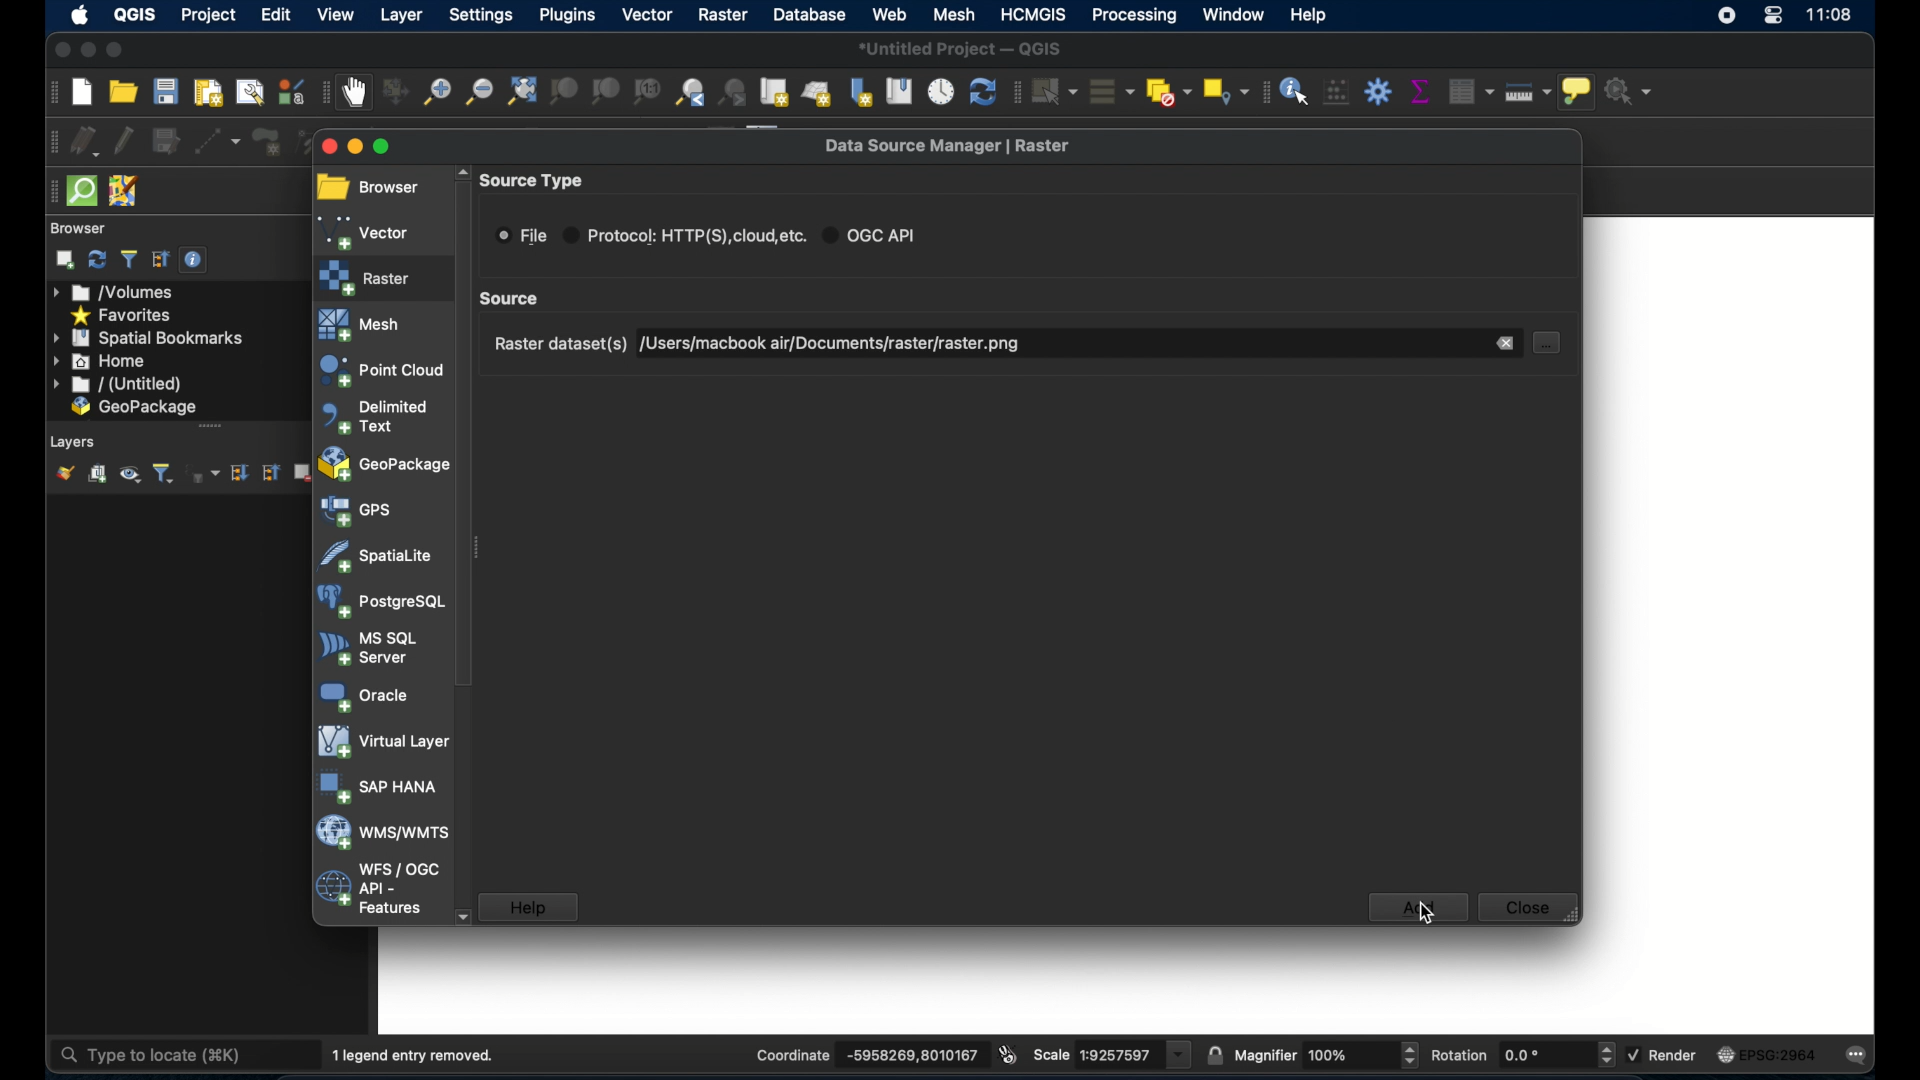  What do you see at coordinates (166, 92) in the screenshot?
I see `save project` at bounding box center [166, 92].